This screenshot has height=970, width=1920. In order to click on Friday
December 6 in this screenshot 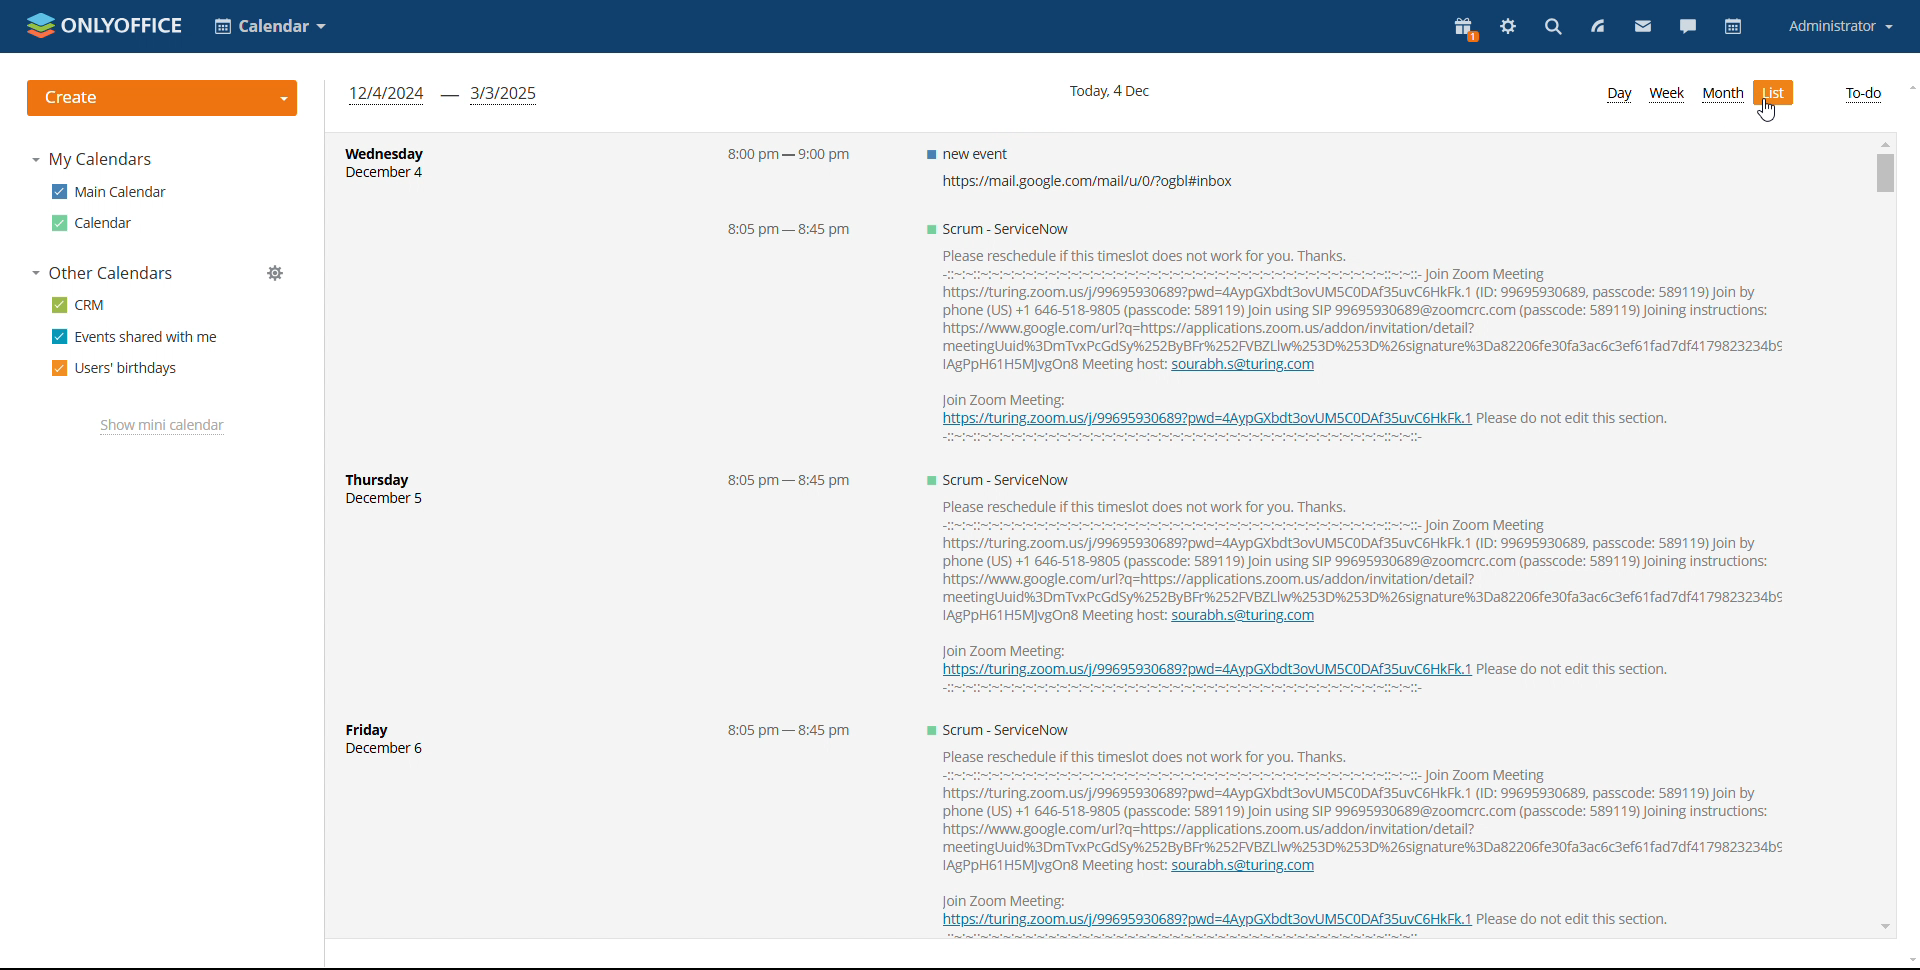, I will do `click(403, 743)`.